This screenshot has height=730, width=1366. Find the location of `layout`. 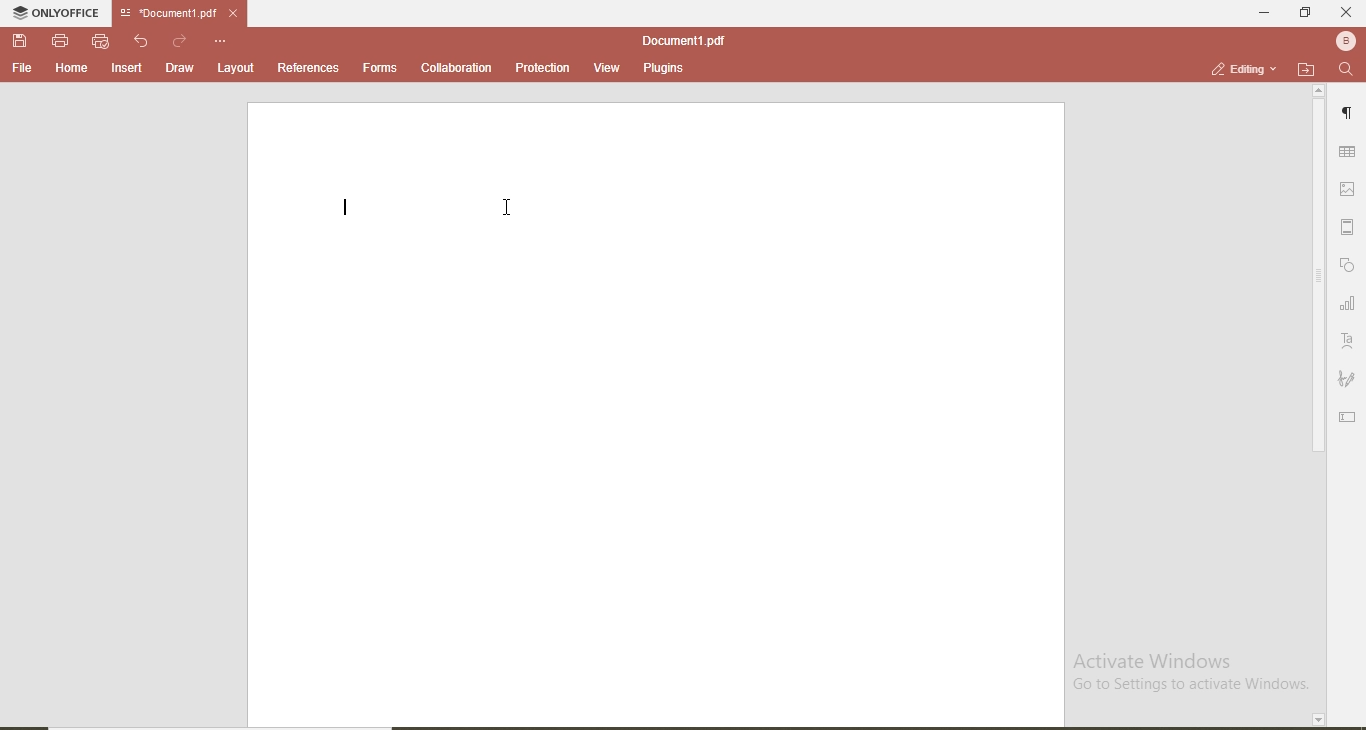

layout is located at coordinates (240, 70).